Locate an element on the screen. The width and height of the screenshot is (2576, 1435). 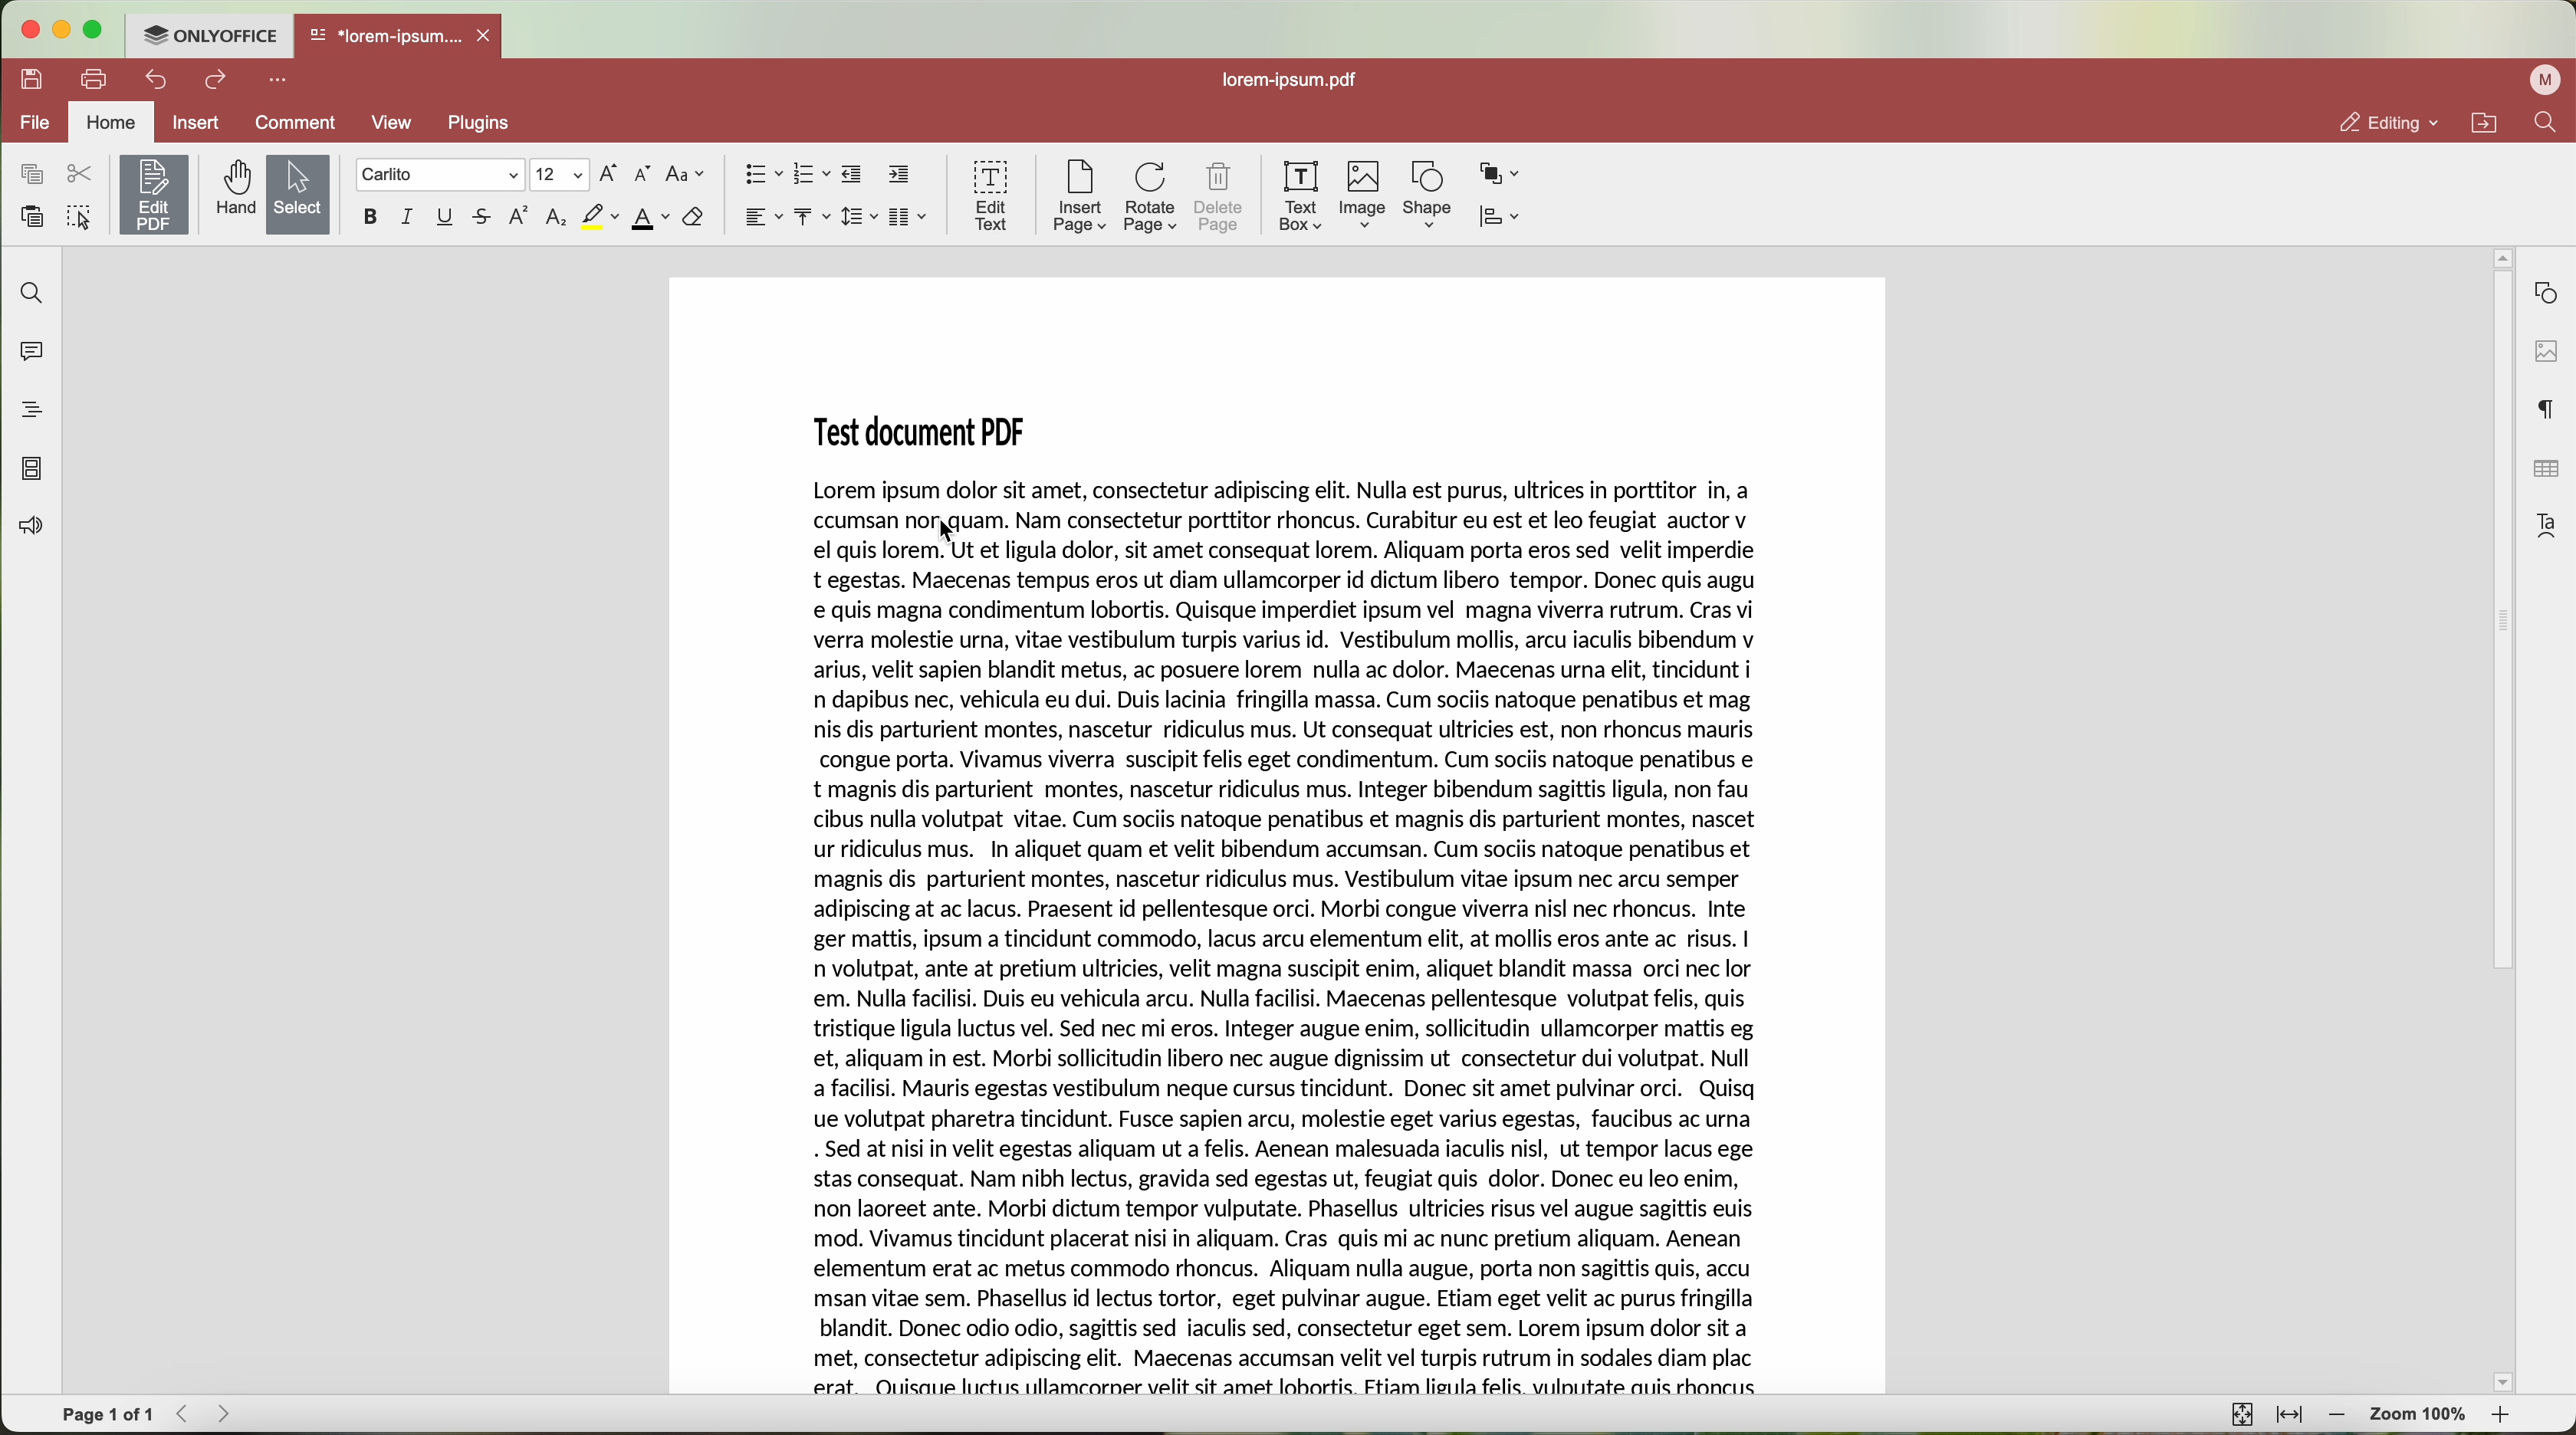
table settings is located at coordinates (2547, 473).